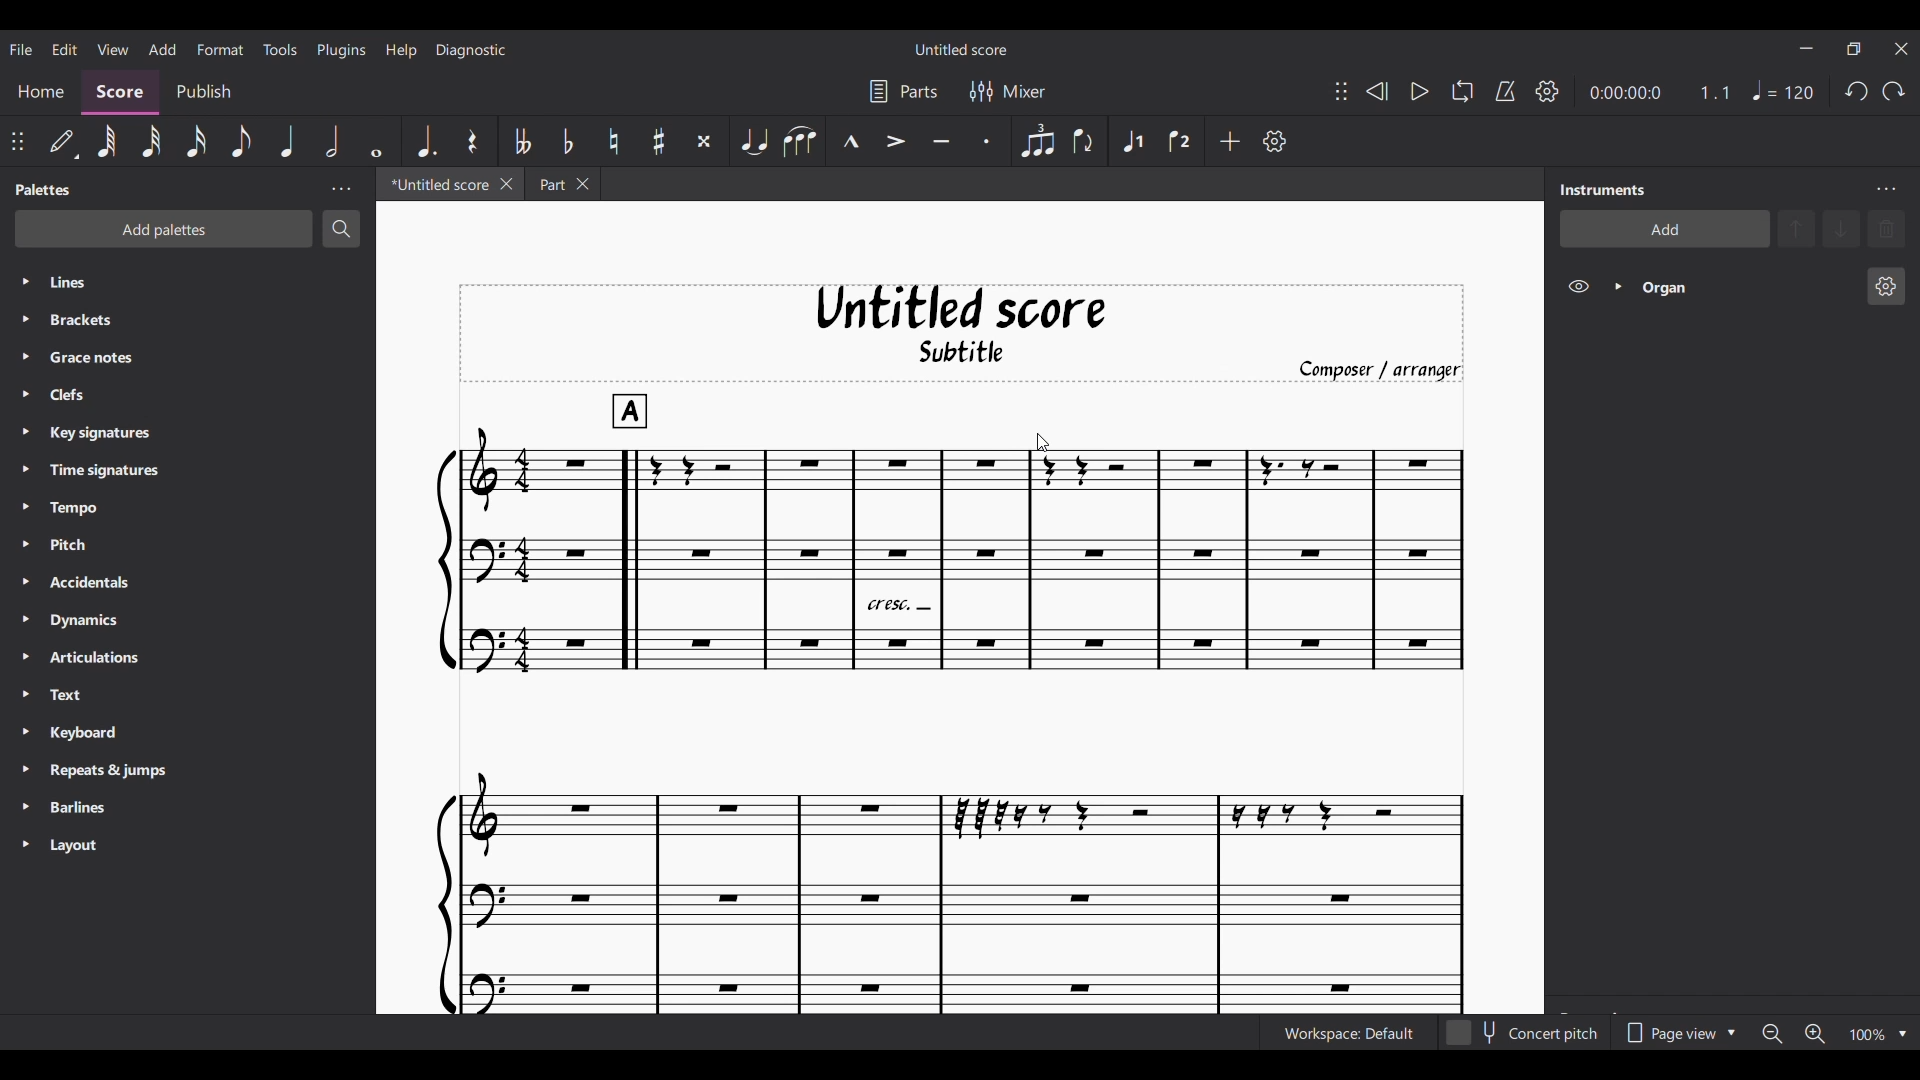 Image resolution: width=1920 pixels, height=1080 pixels. I want to click on Edit menu, so click(64, 47).